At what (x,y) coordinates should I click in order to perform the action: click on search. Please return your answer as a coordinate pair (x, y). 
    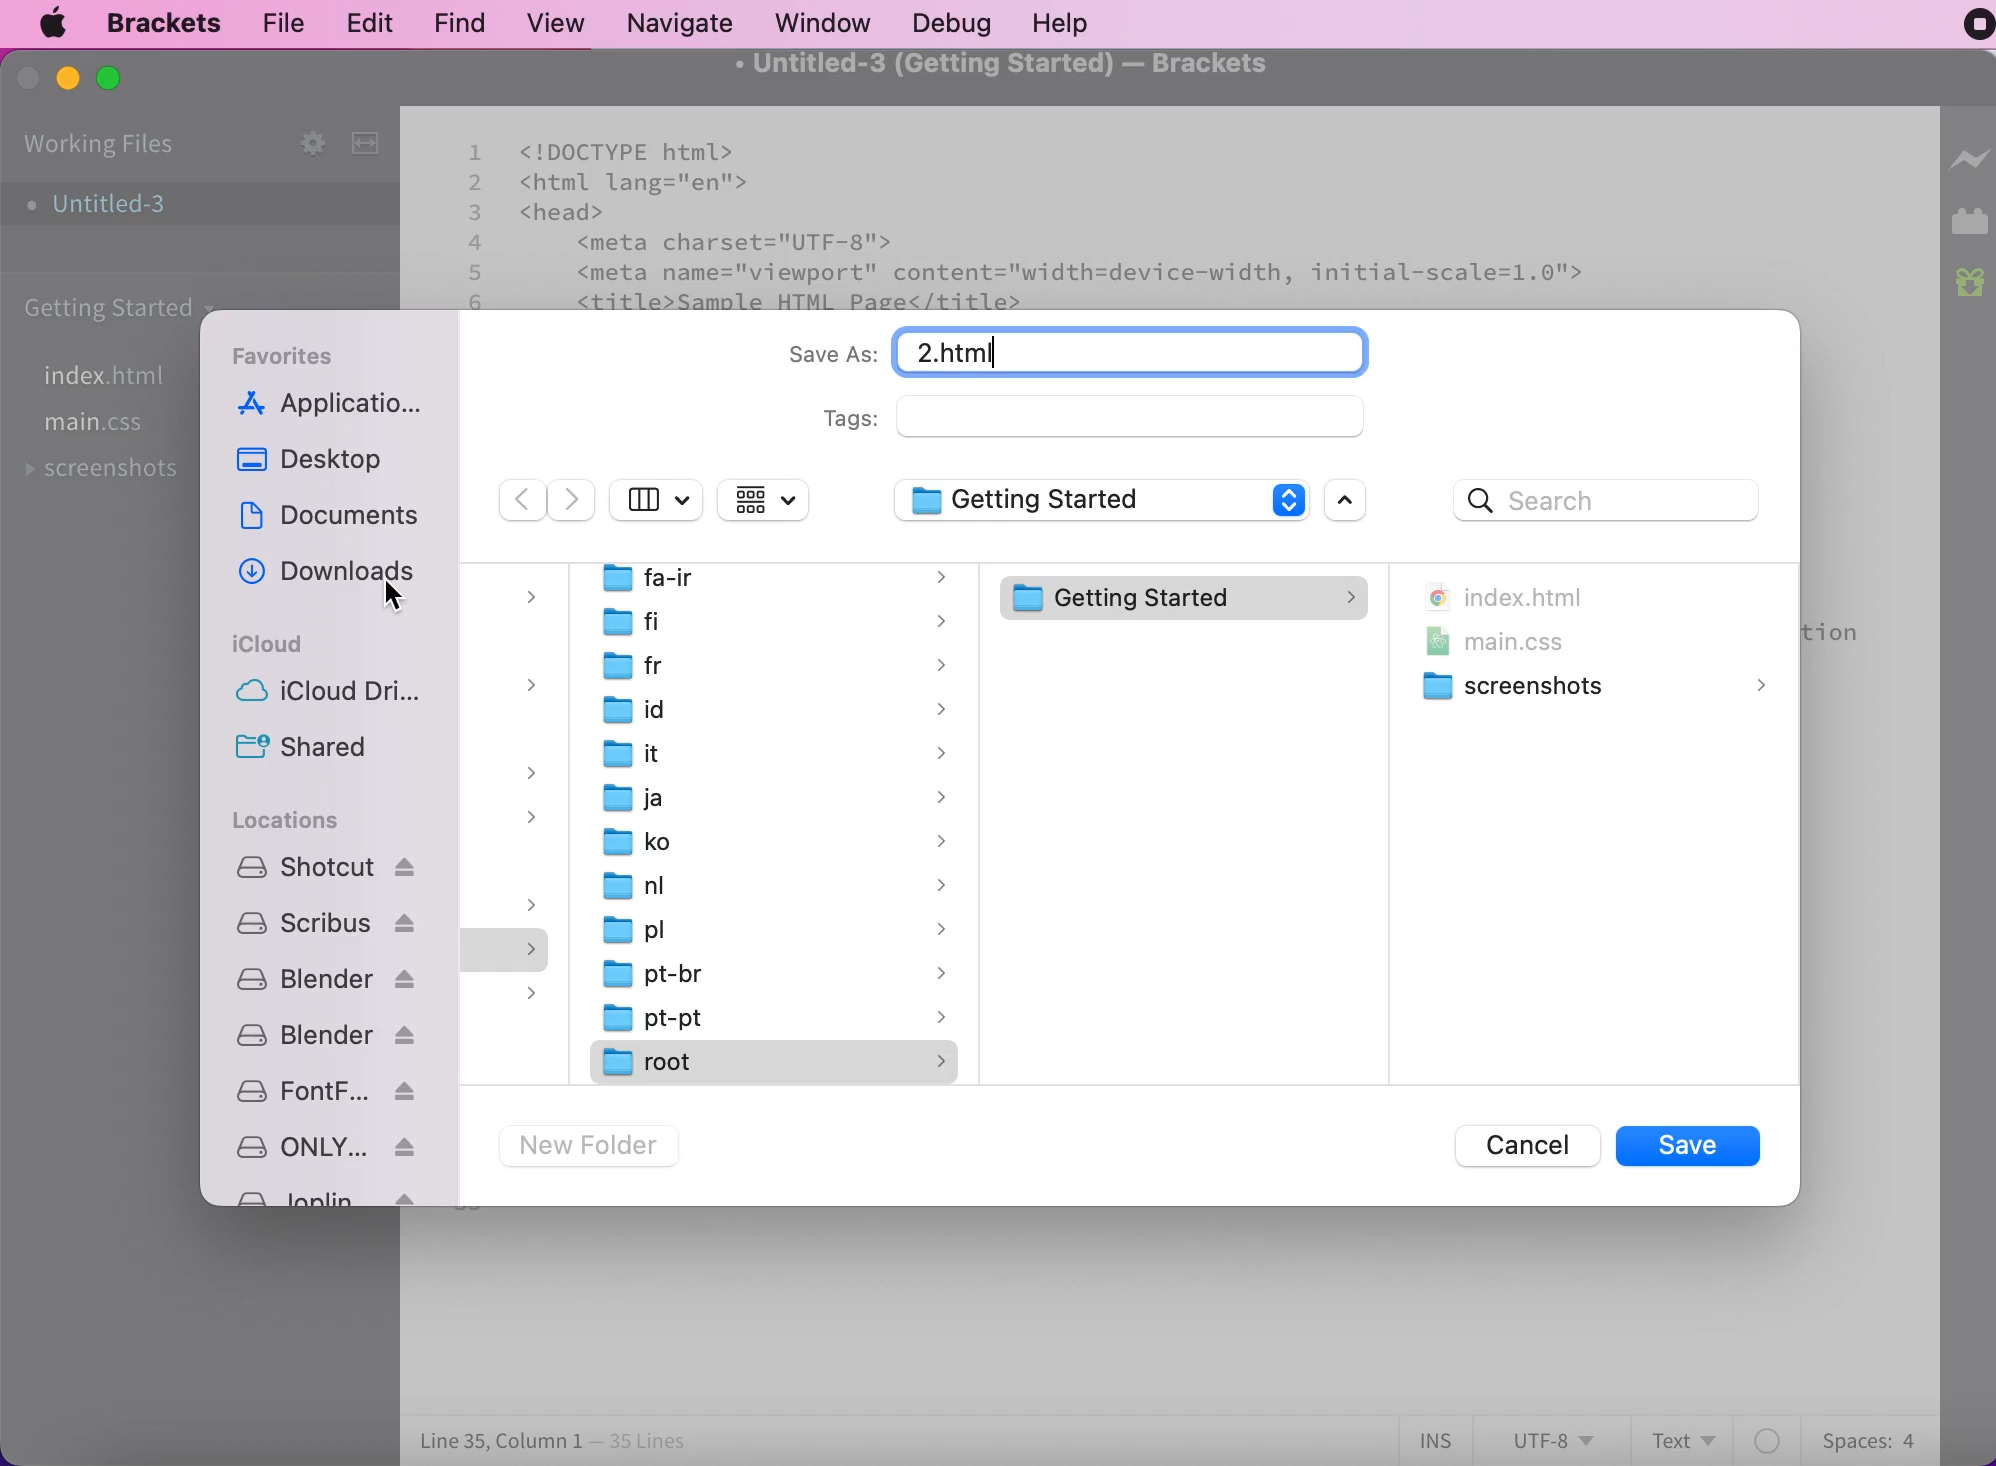
    Looking at the image, I should click on (1608, 503).